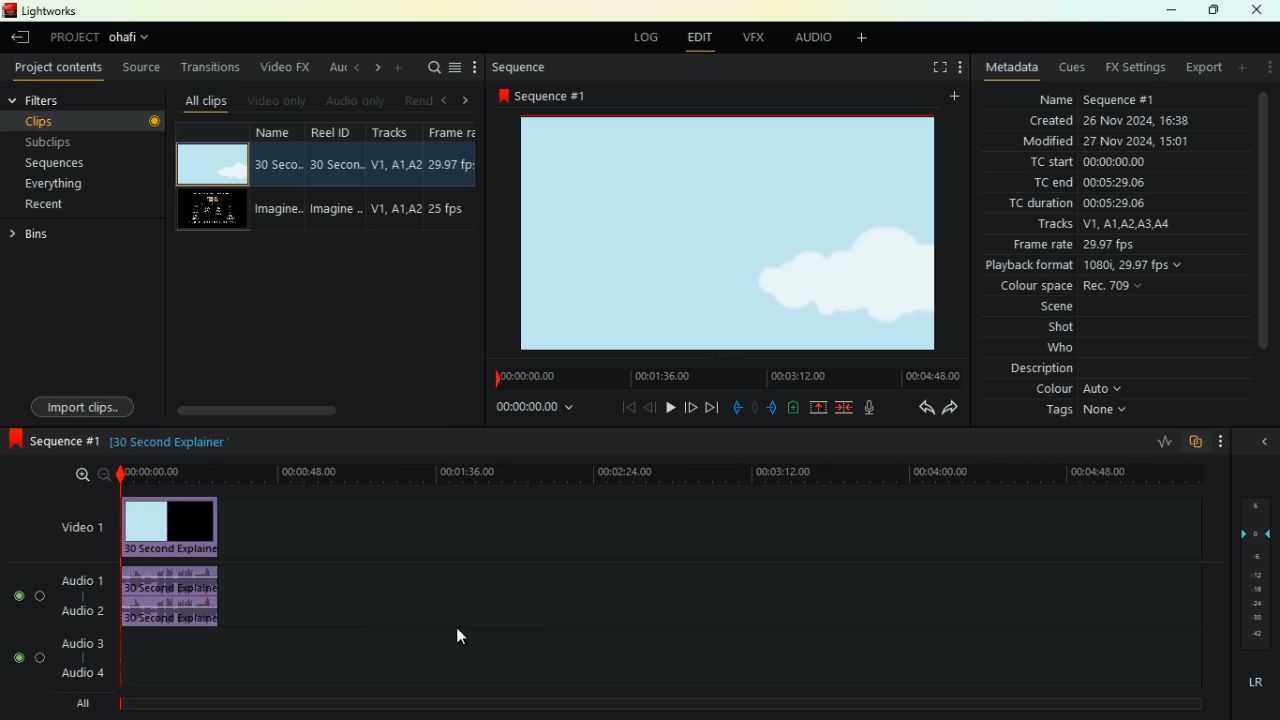 The image size is (1280, 720). I want to click on timeline, so click(722, 375).